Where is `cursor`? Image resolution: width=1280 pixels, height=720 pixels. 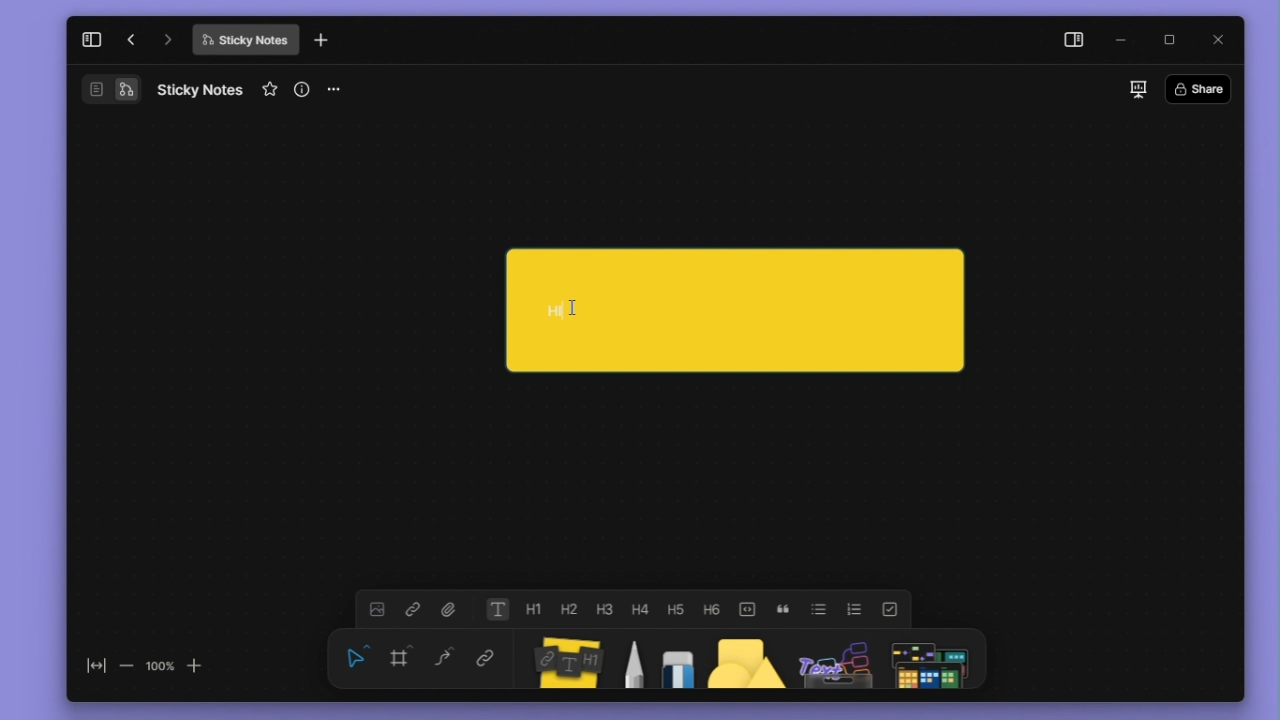
cursor is located at coordinates (571, 306).